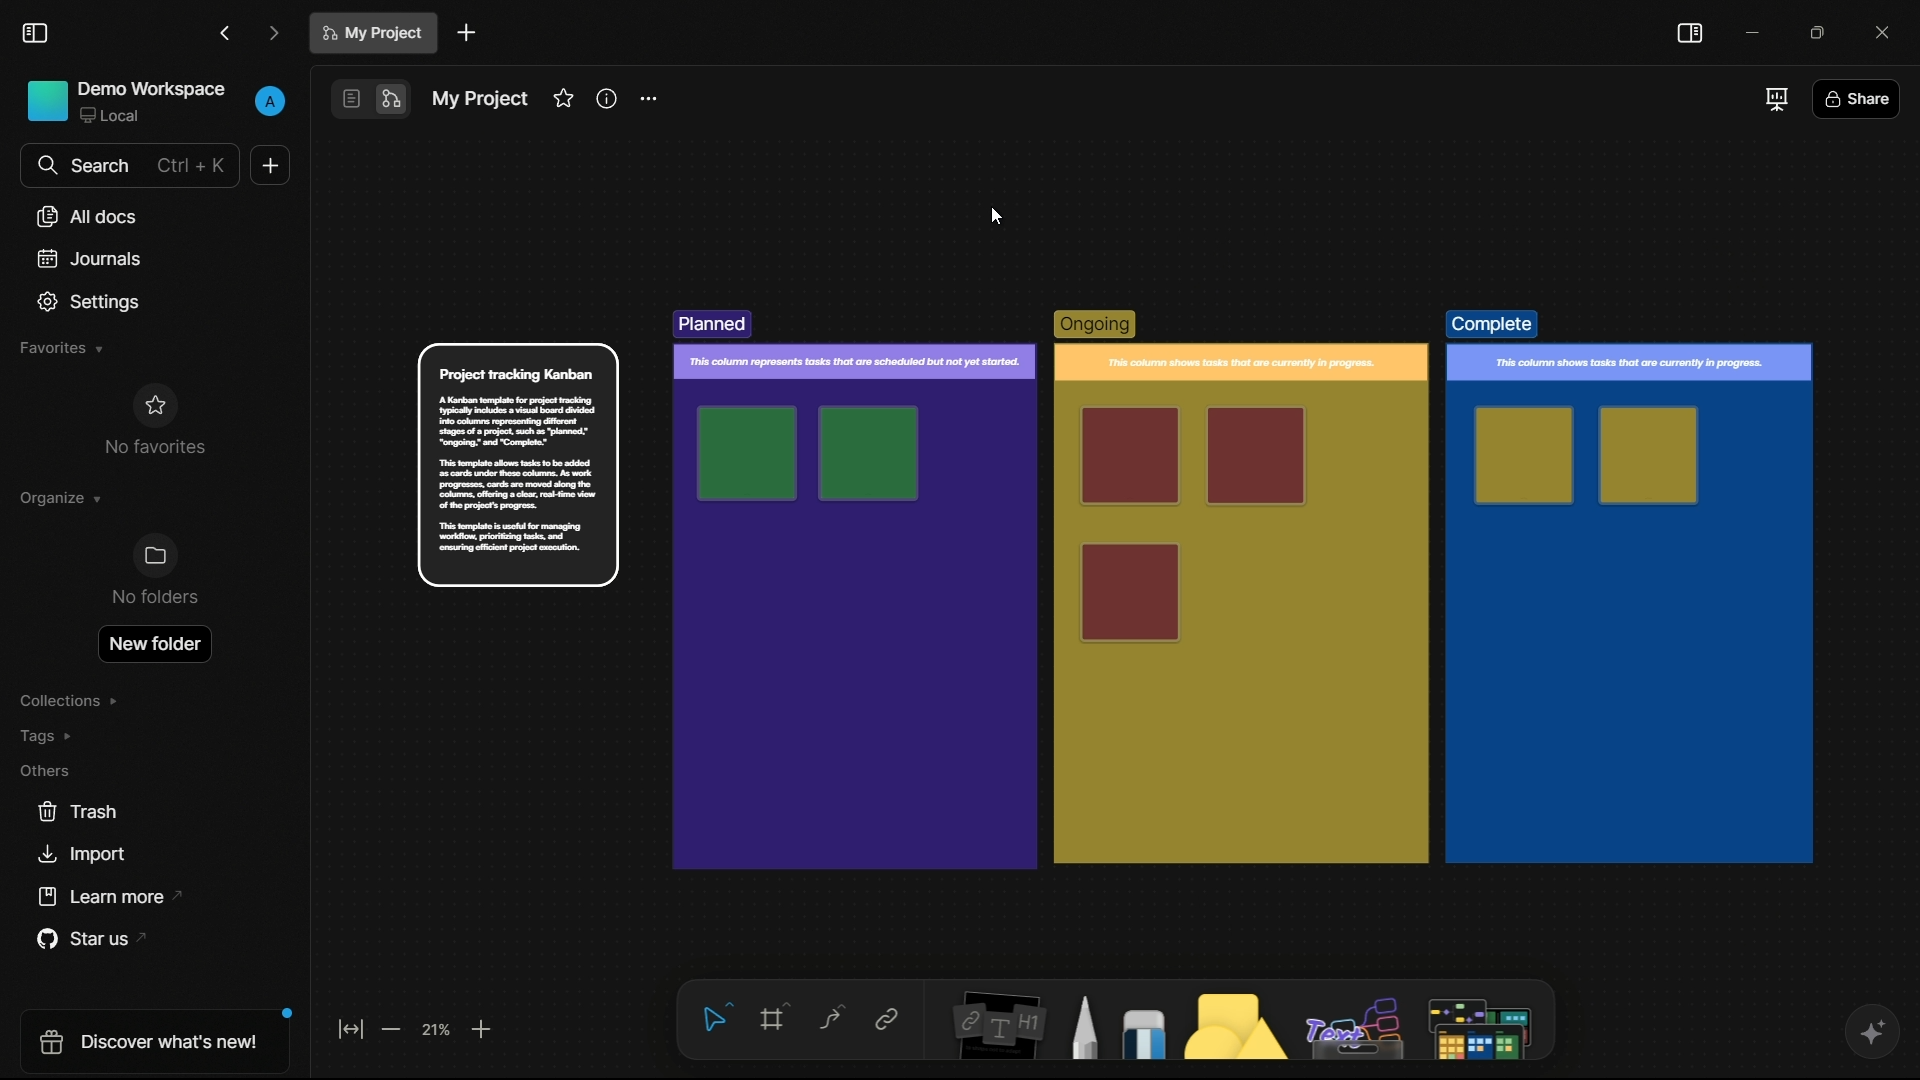  I want to click on notes, so click(998, 1024).